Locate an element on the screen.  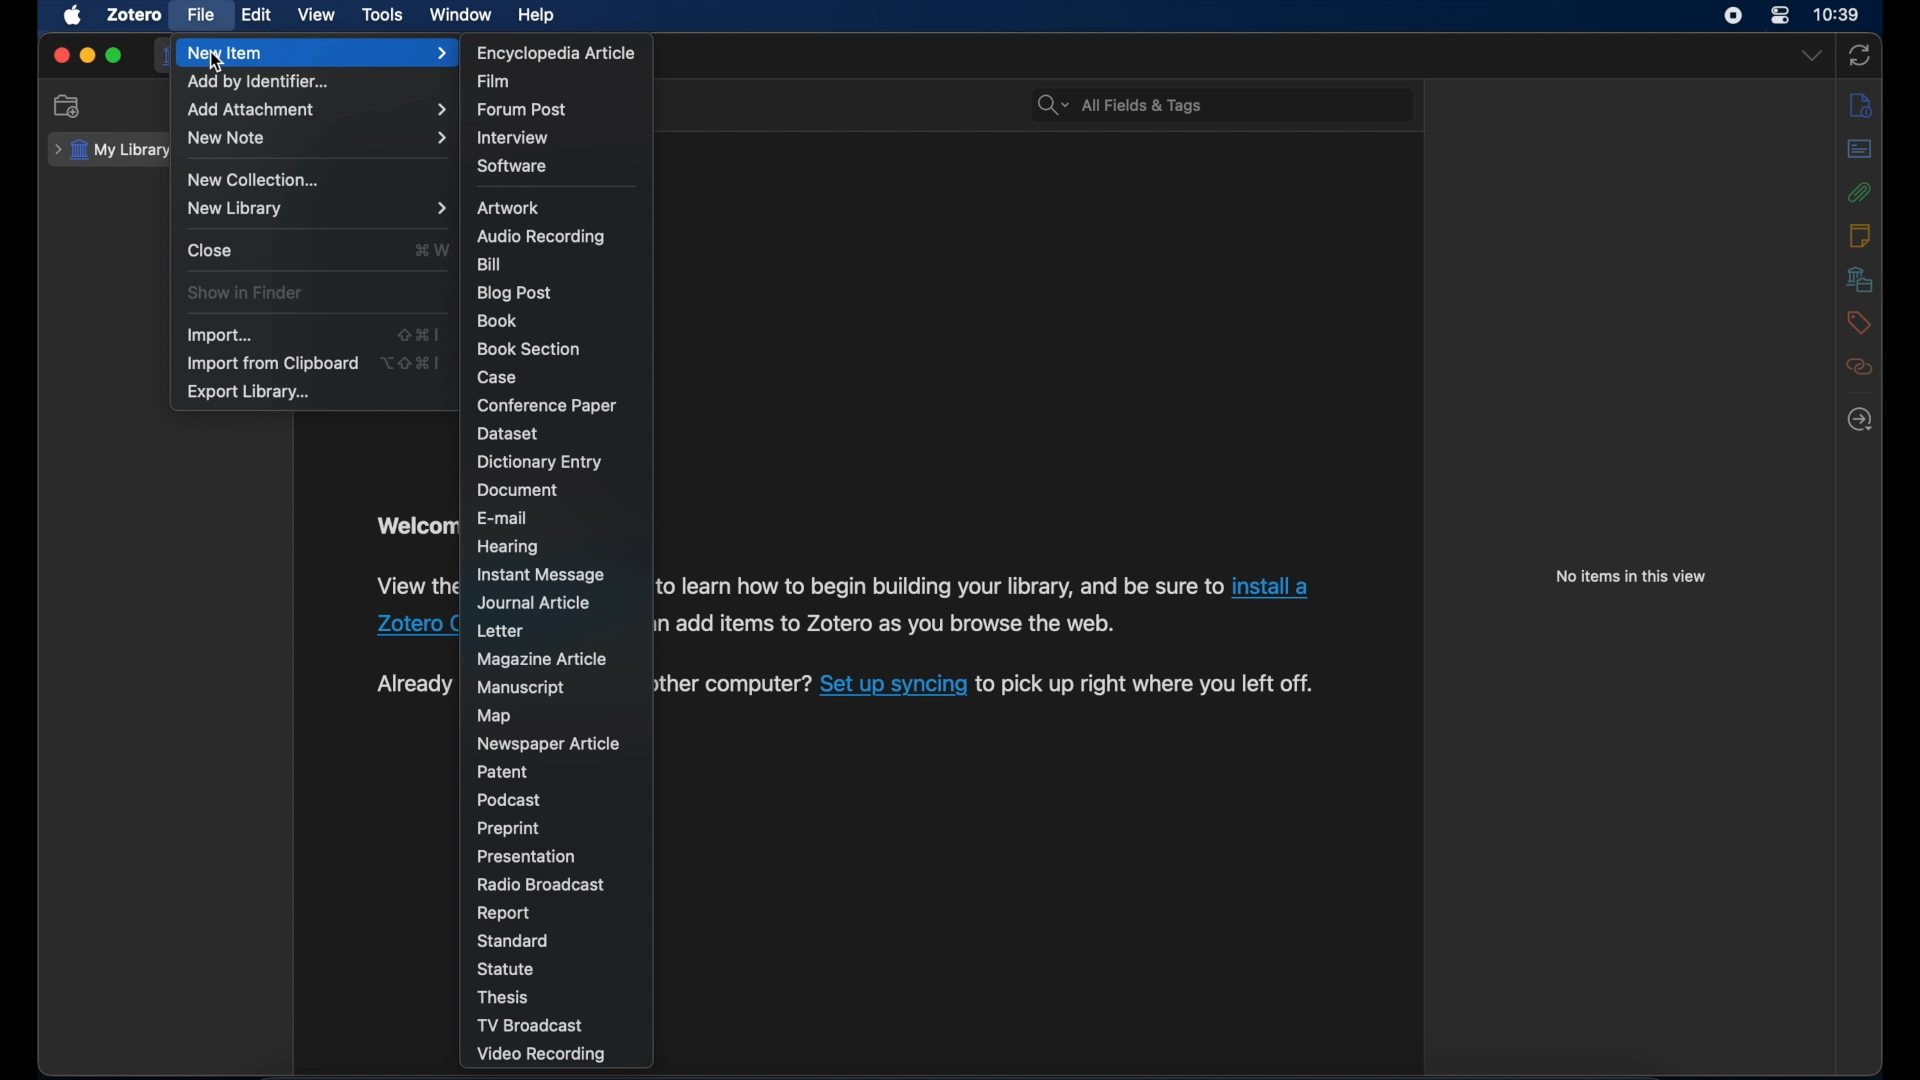
report is located at coordinates (505, 914).